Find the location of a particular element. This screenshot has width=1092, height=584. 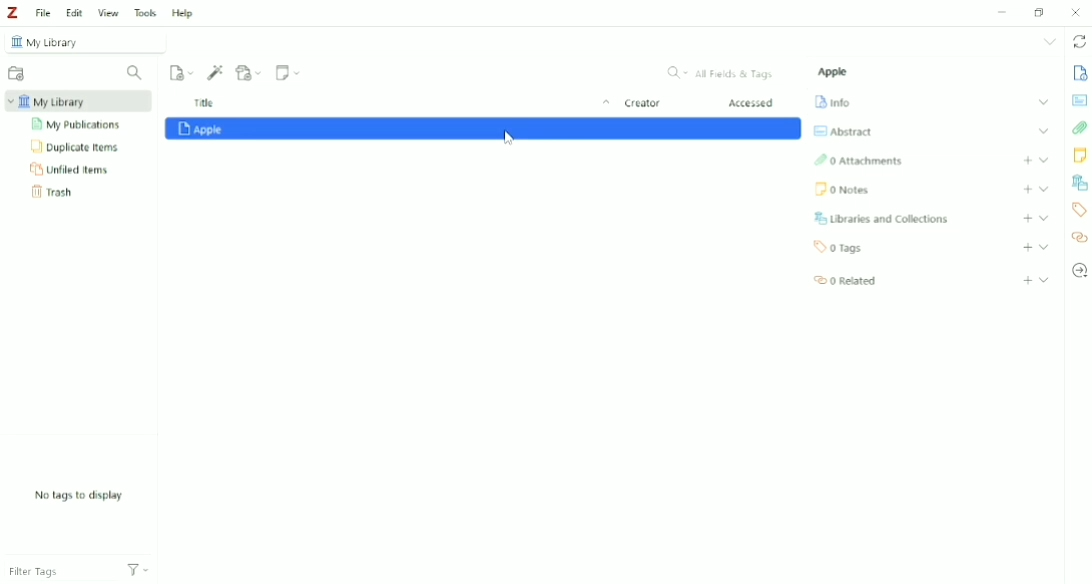

Related is located at coordinates (845, 281).